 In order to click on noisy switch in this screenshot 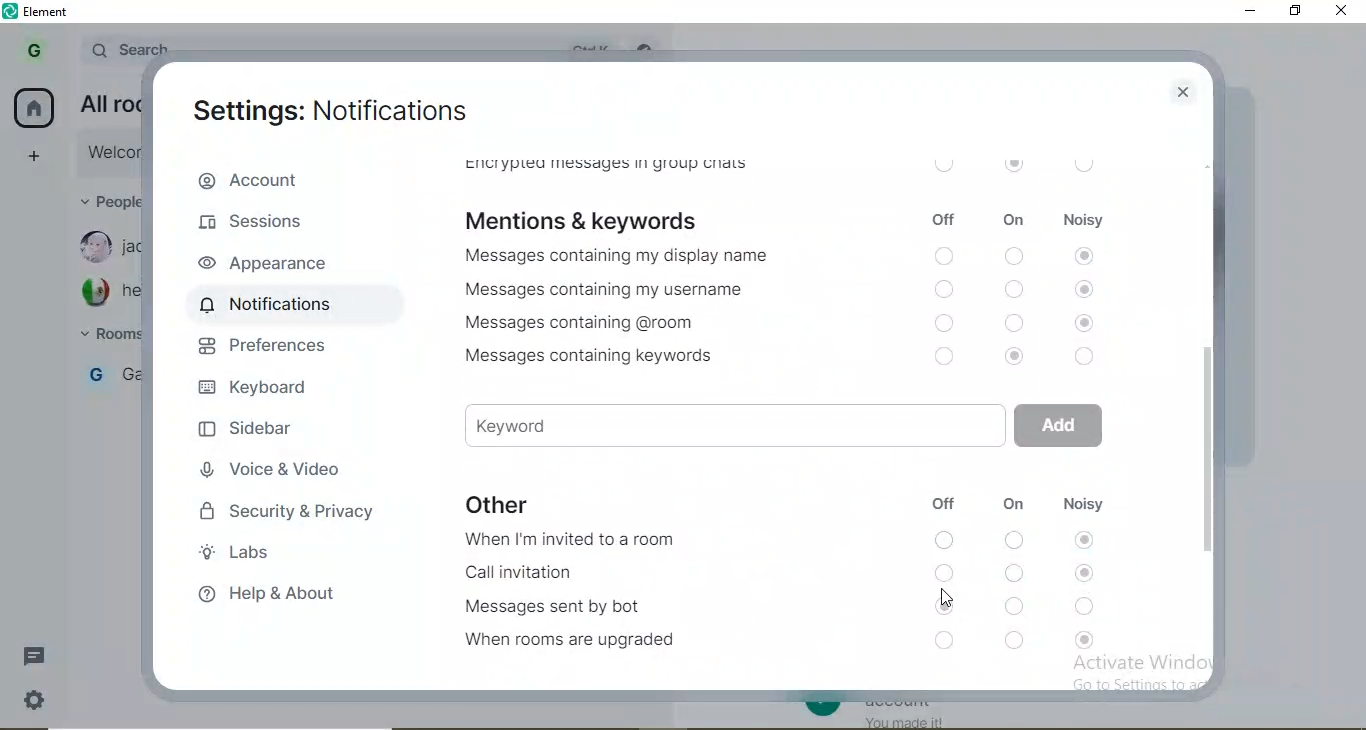, I will do `click(1084, 573)`.